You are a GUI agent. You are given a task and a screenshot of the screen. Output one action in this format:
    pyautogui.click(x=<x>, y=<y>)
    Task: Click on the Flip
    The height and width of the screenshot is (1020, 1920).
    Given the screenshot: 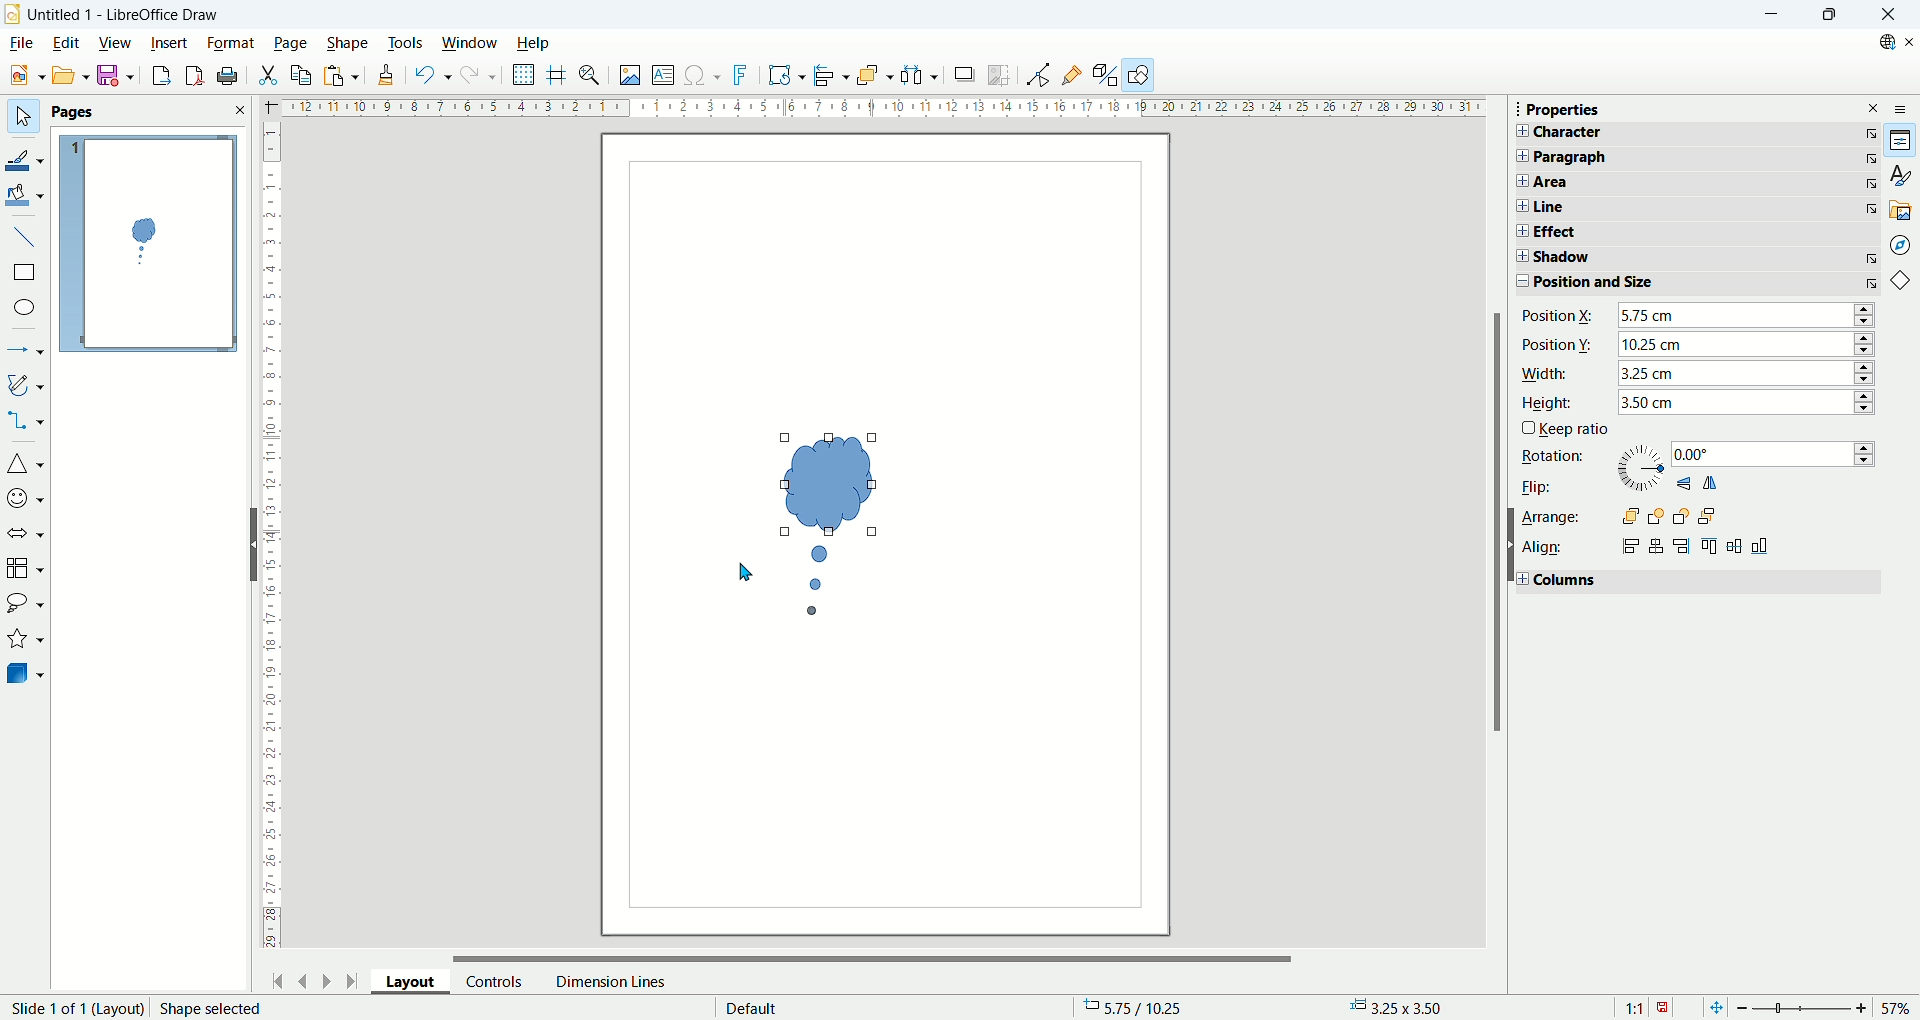 What is the action you would take?
    pyautogui.click(x=1533, y=485)
    